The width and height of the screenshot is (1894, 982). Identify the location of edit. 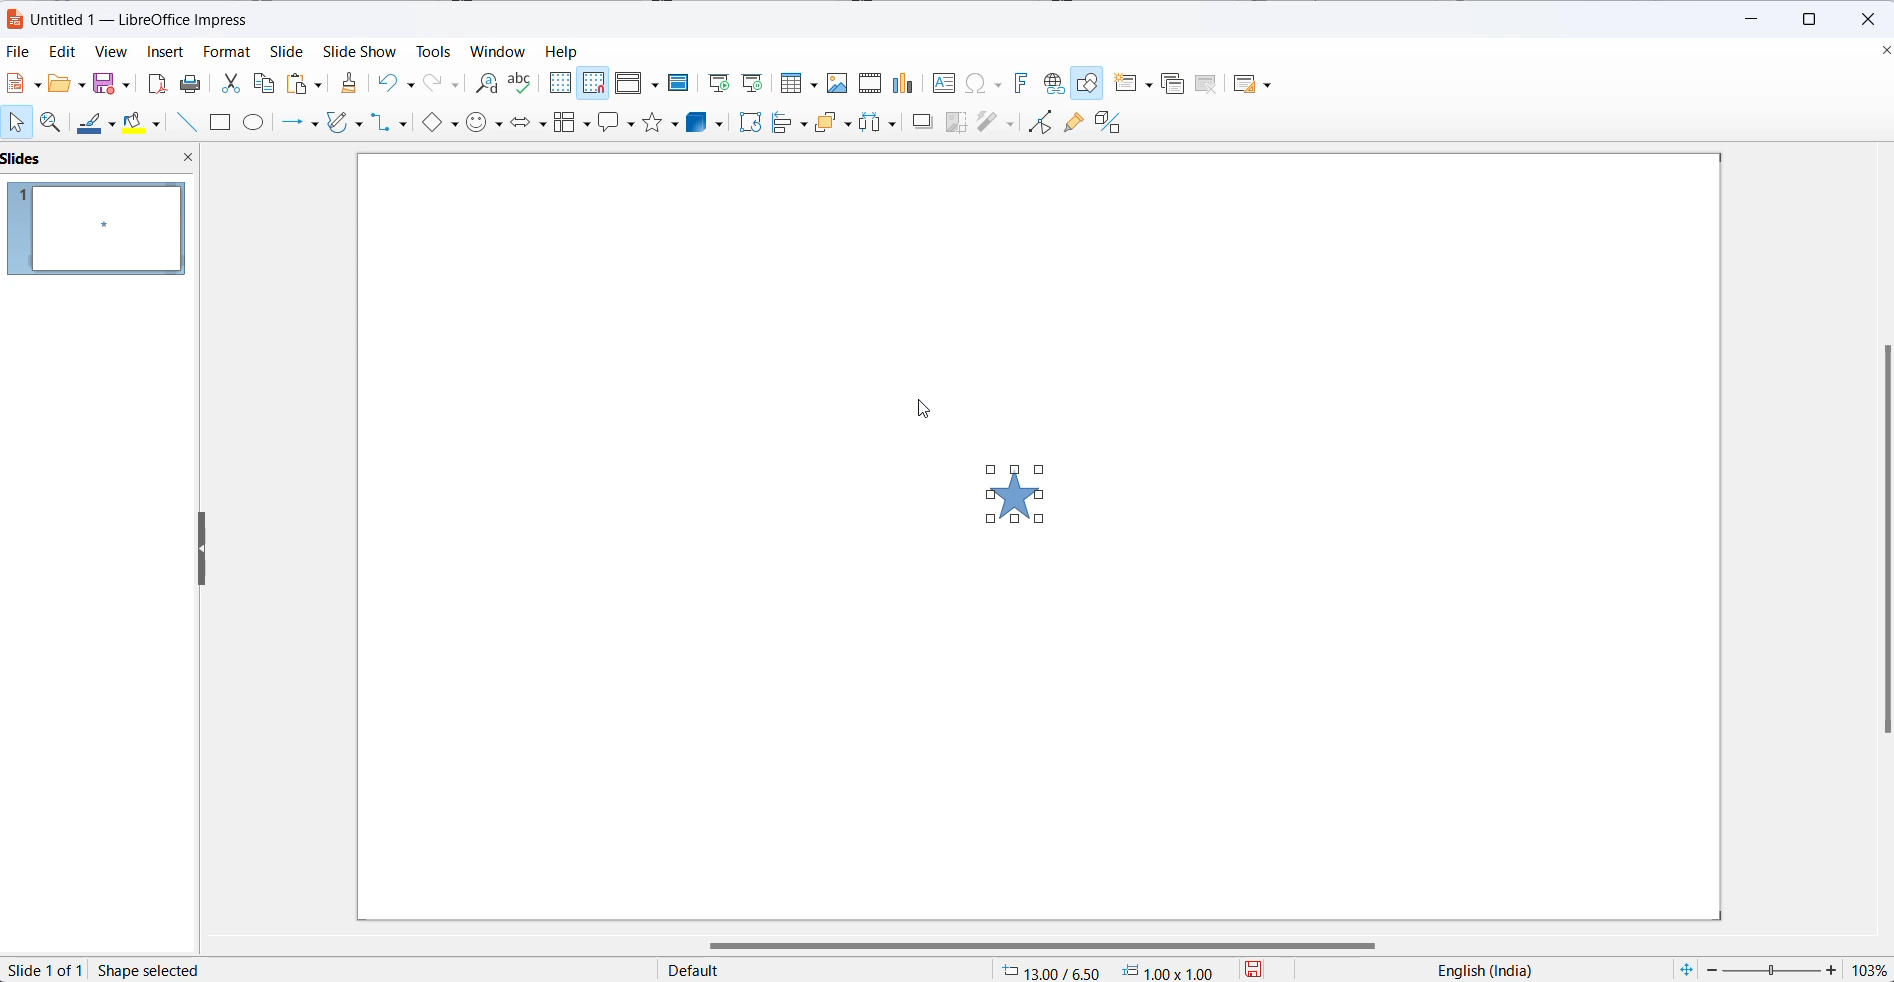
(57, 53).